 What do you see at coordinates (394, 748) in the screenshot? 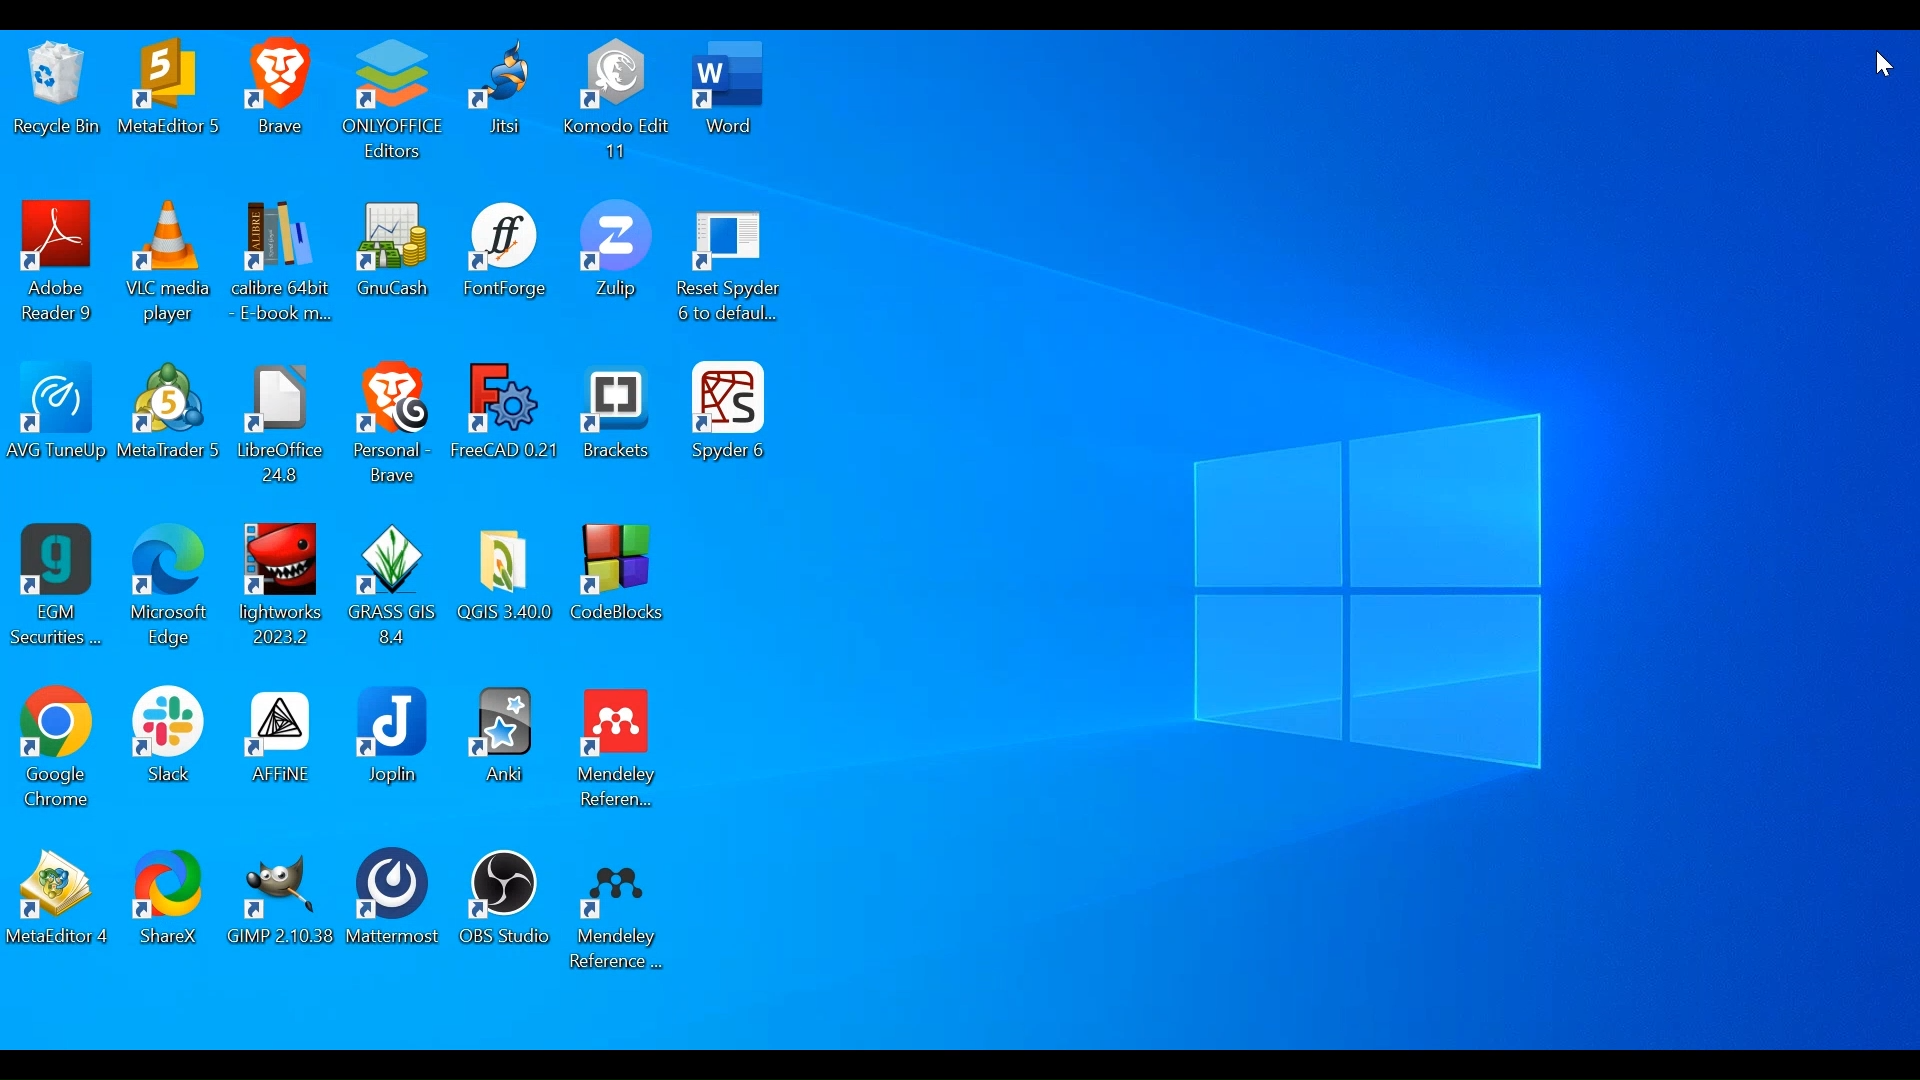
I see `Joplin` at bounding box center [394, 748].